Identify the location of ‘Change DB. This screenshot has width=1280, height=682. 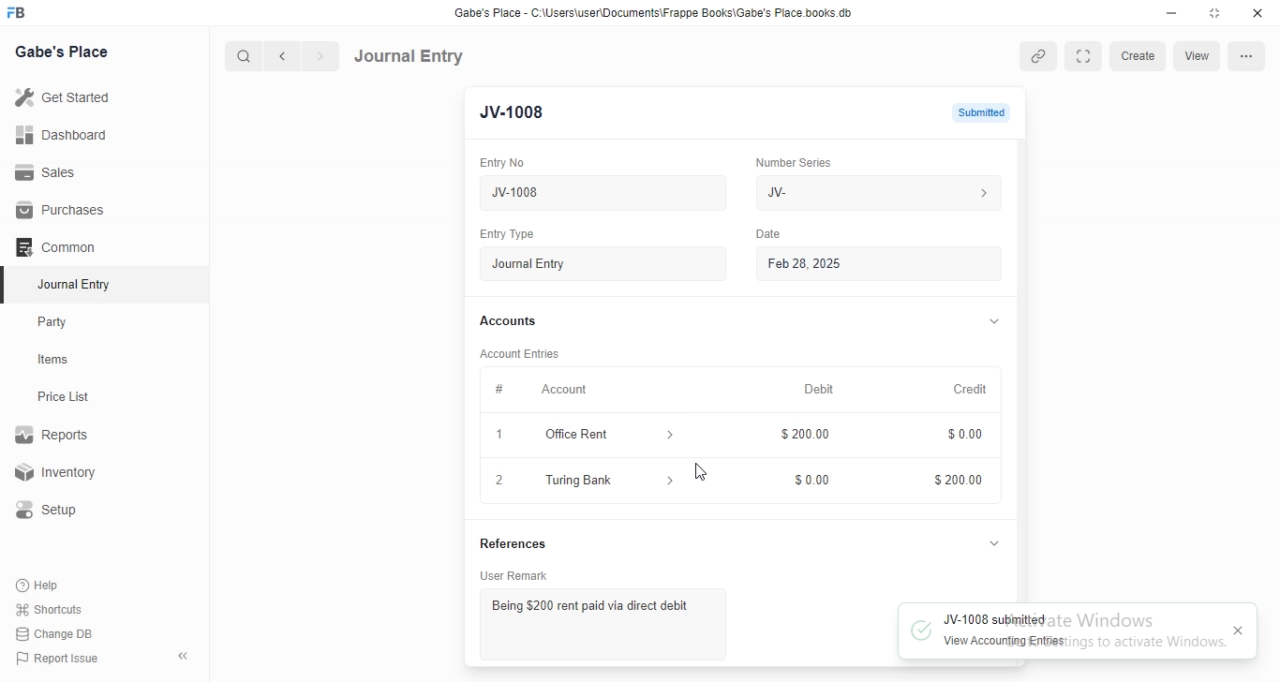
(55, 634).